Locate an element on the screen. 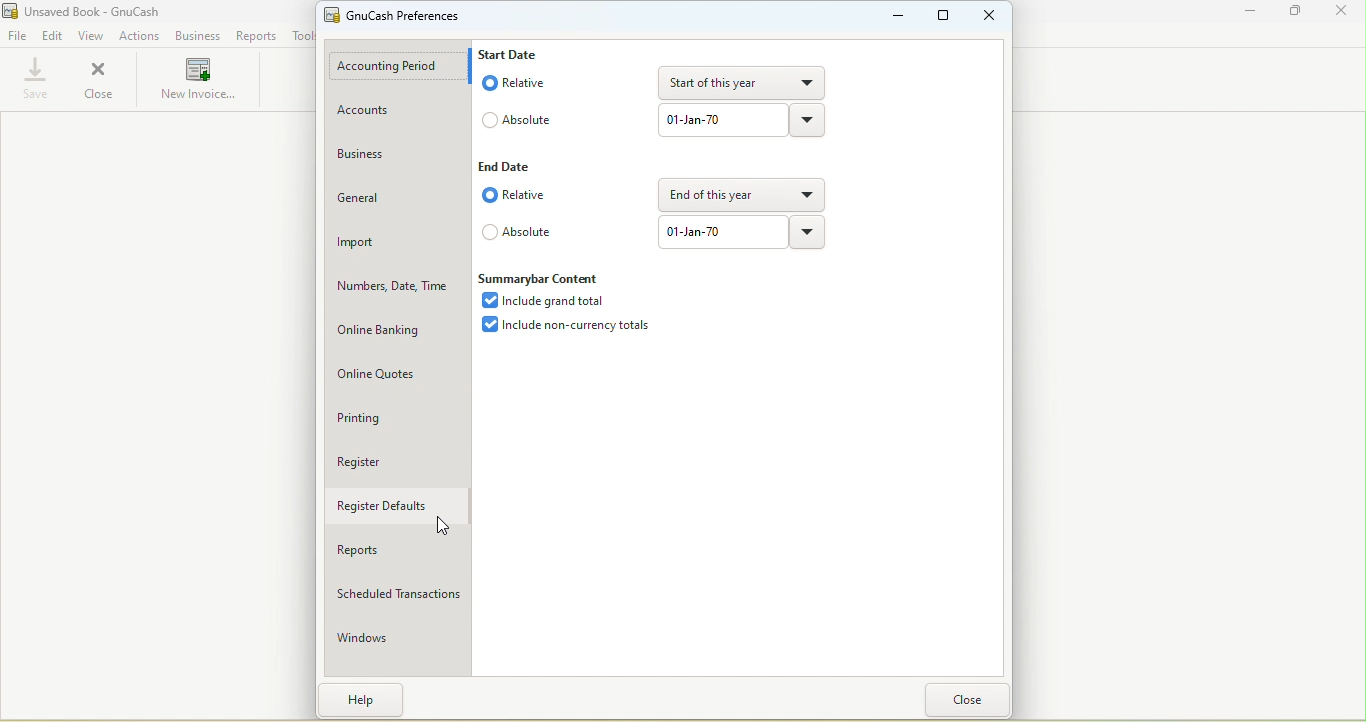 The width and height of the screenshot is (1366, 722). Start of this year is located at coordinates (742, 83).